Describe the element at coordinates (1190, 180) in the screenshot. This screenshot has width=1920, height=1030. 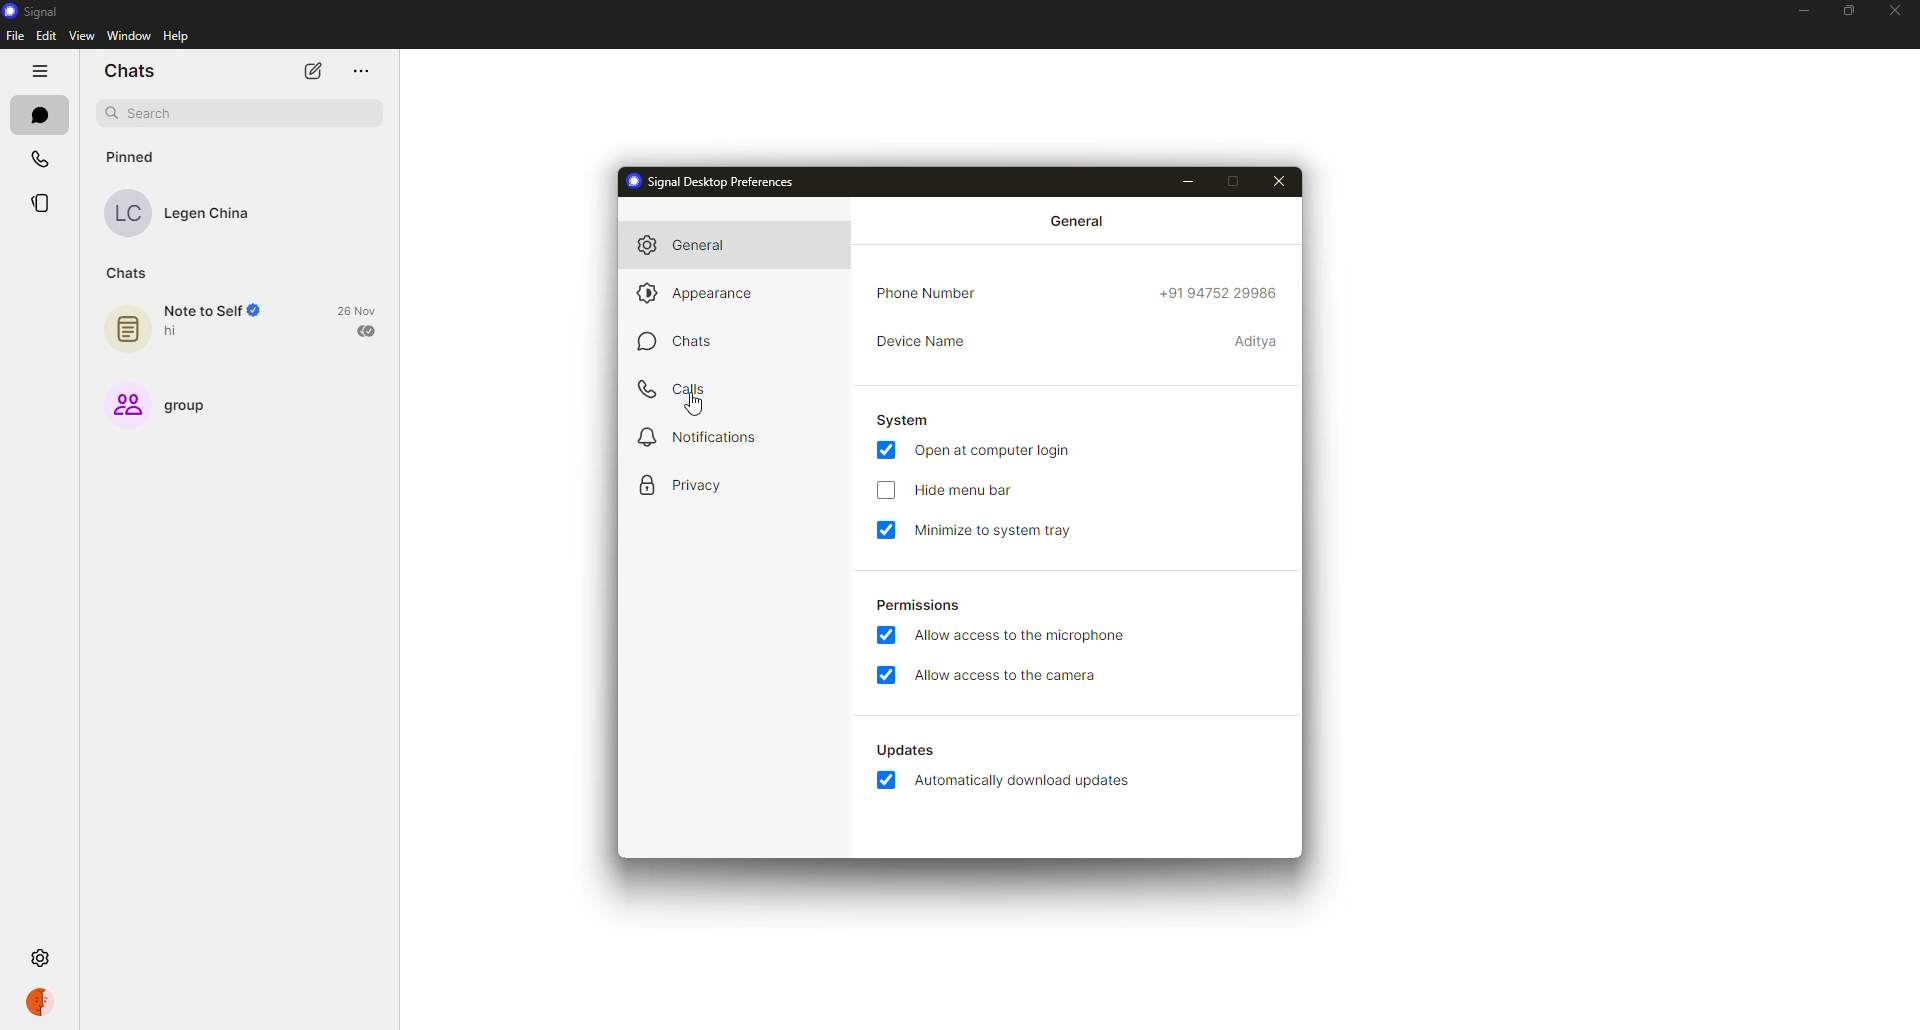
I see `minimize` at that location.